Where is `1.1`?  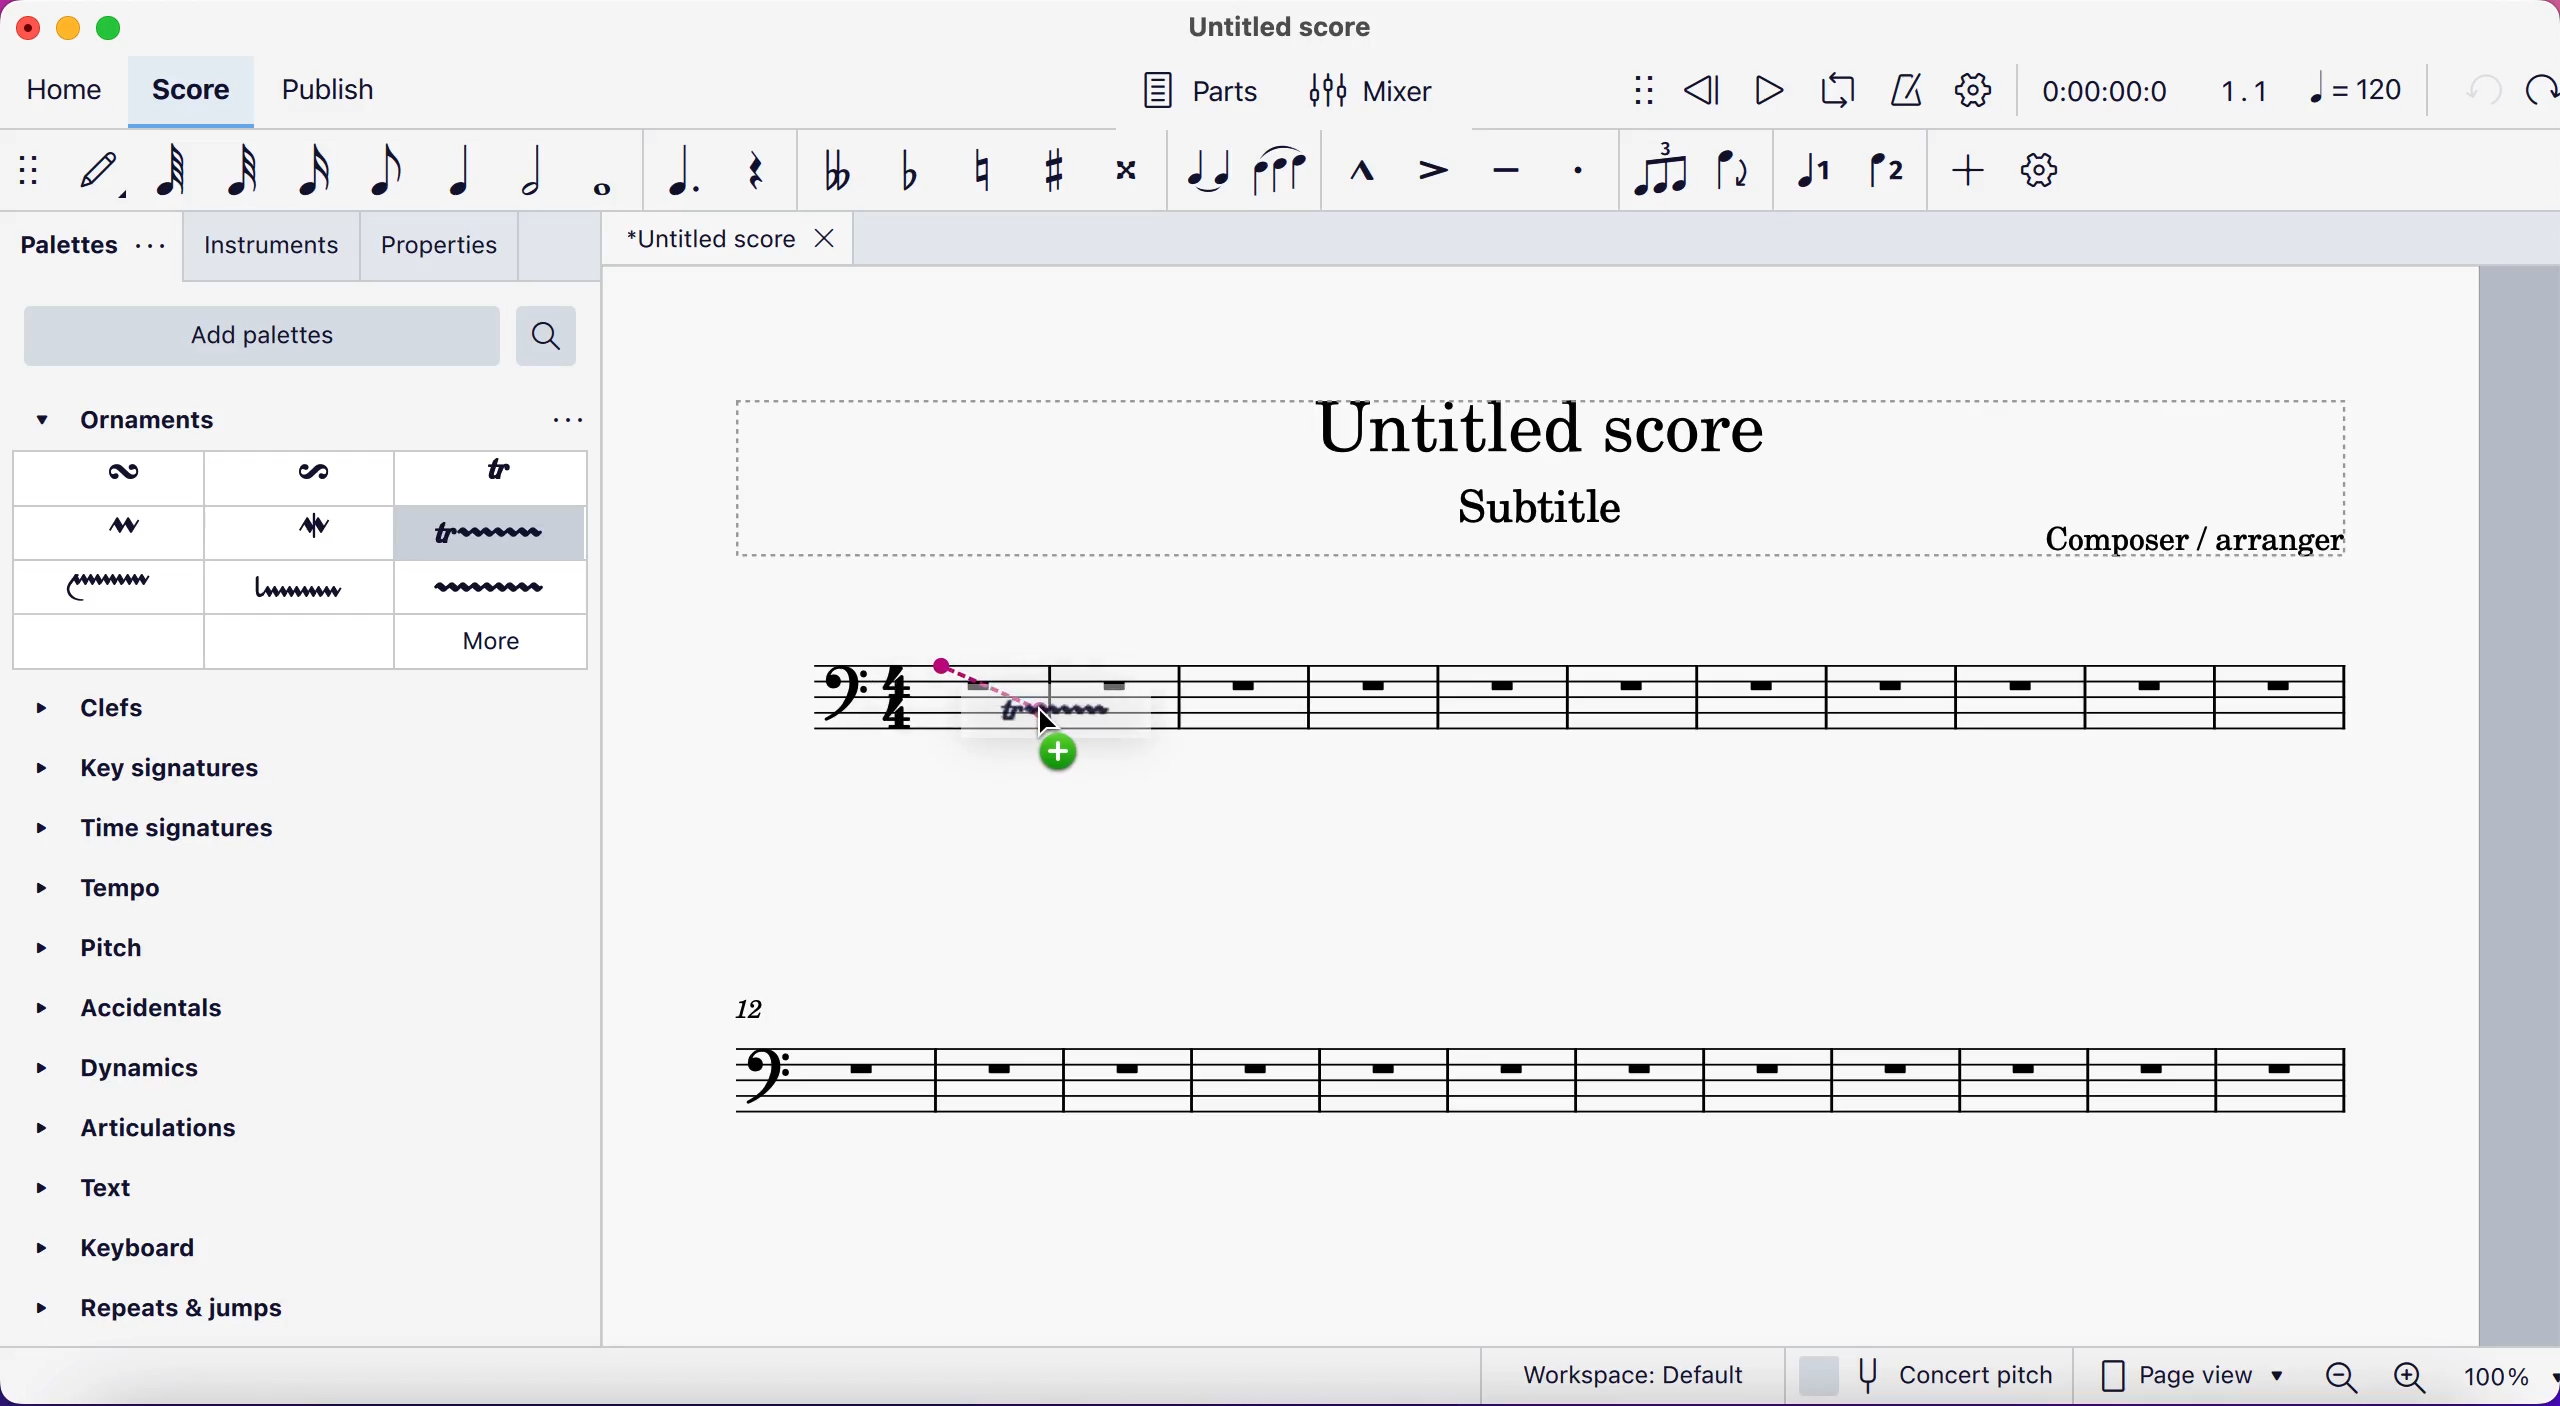
1.1 is located at coordinates (2246, 90).